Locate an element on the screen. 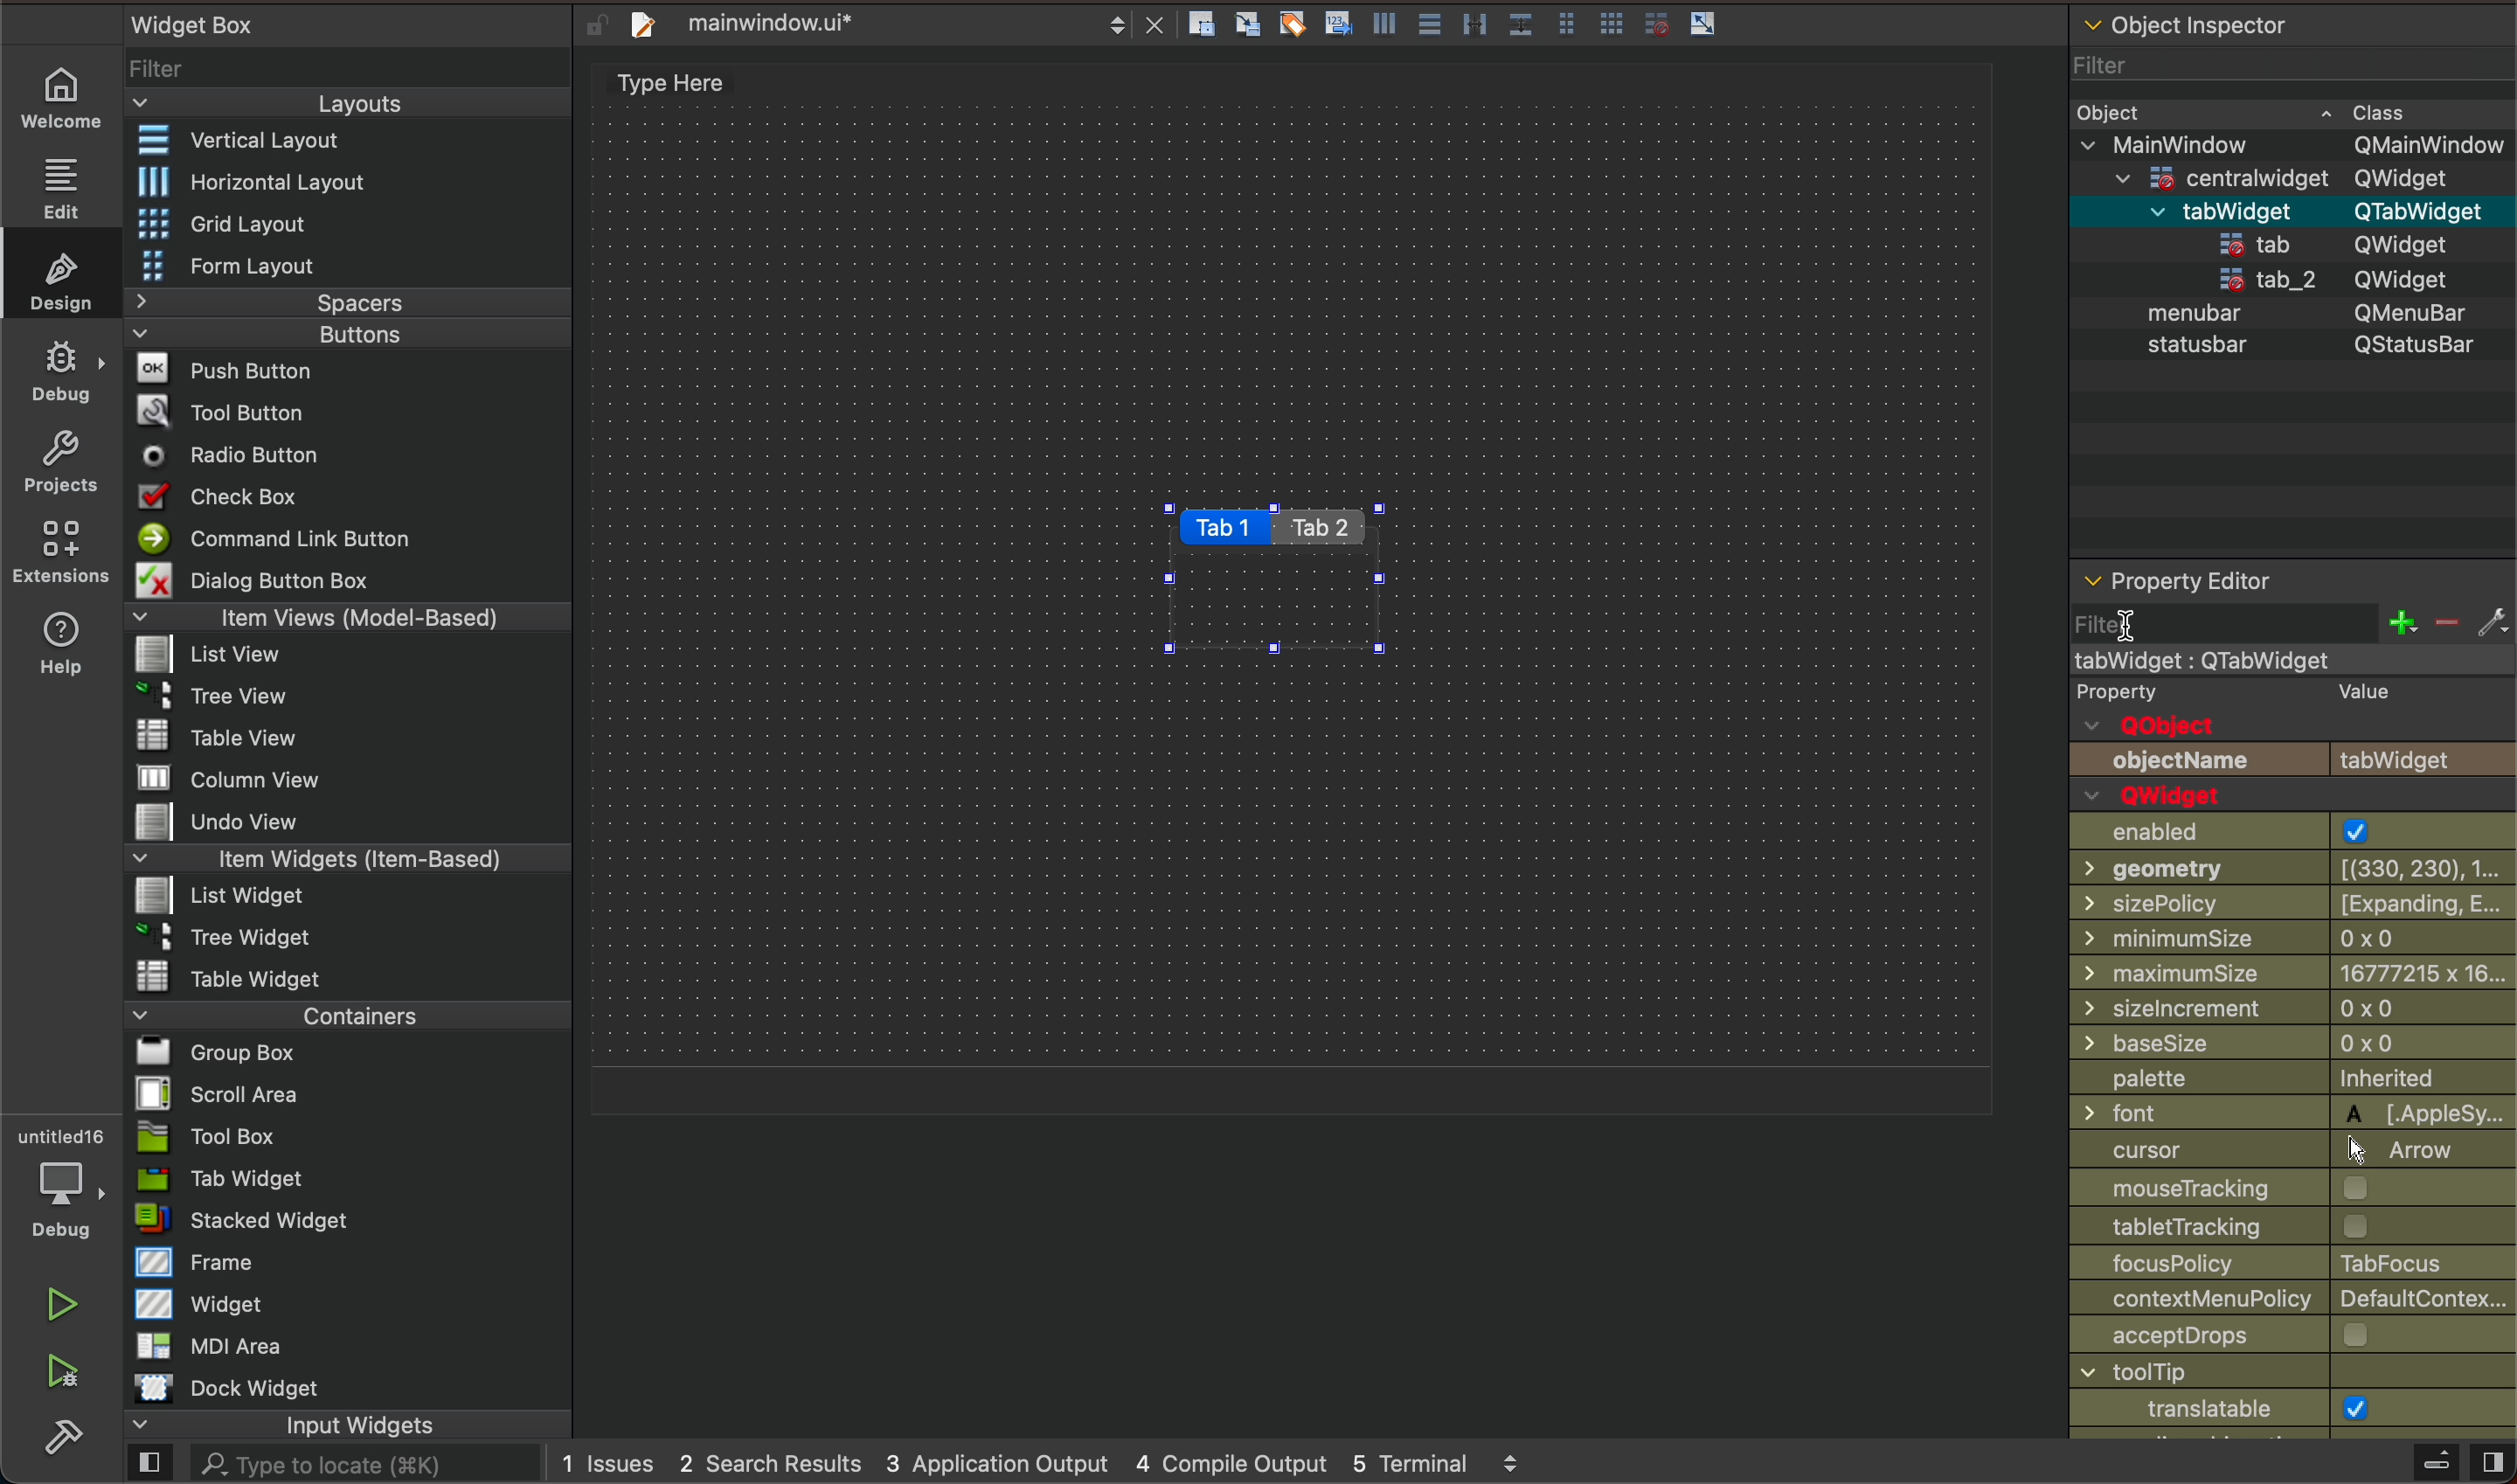 This screenshot has height=1484, width=2517. Item Views (Model-Based) is located at coordinates (349, 619).